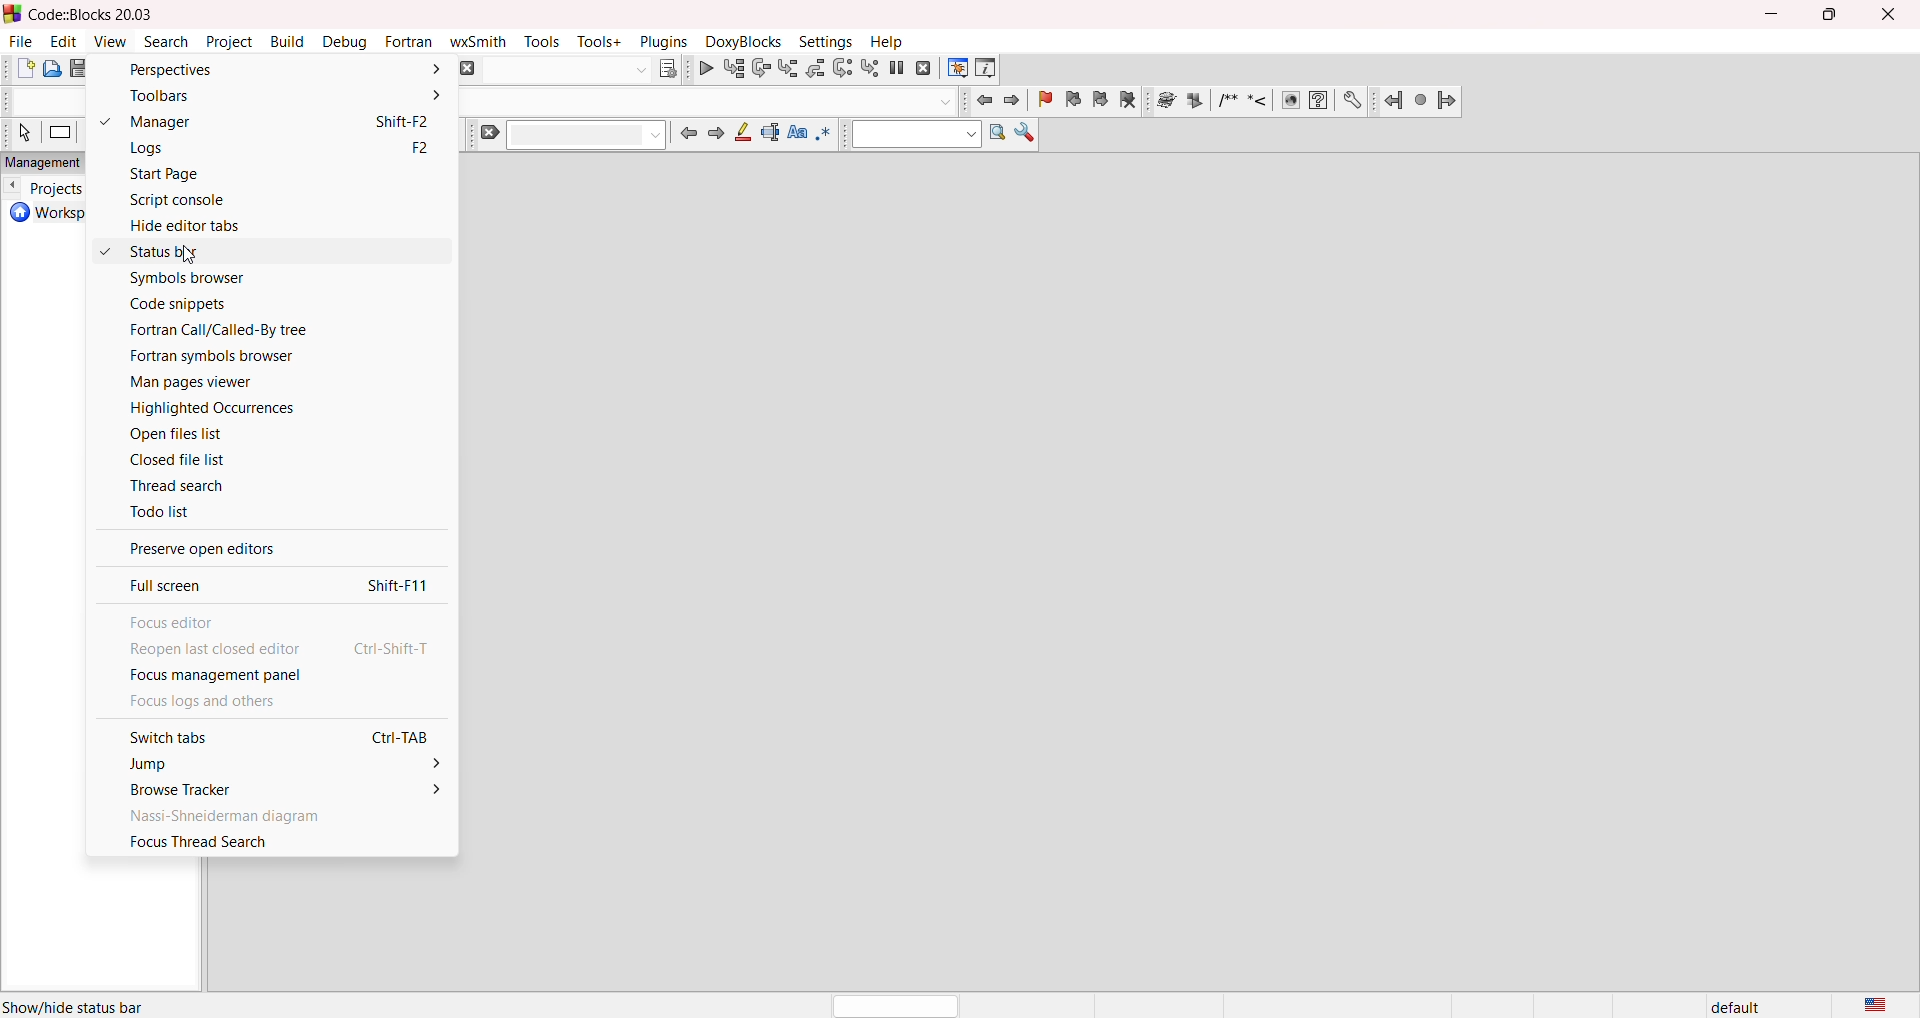 This screenshot has width=1920, height=1018. What do you see at coordinates (817, 69) in the screenshot?
I see `step out` at bounding box center [817, 69].